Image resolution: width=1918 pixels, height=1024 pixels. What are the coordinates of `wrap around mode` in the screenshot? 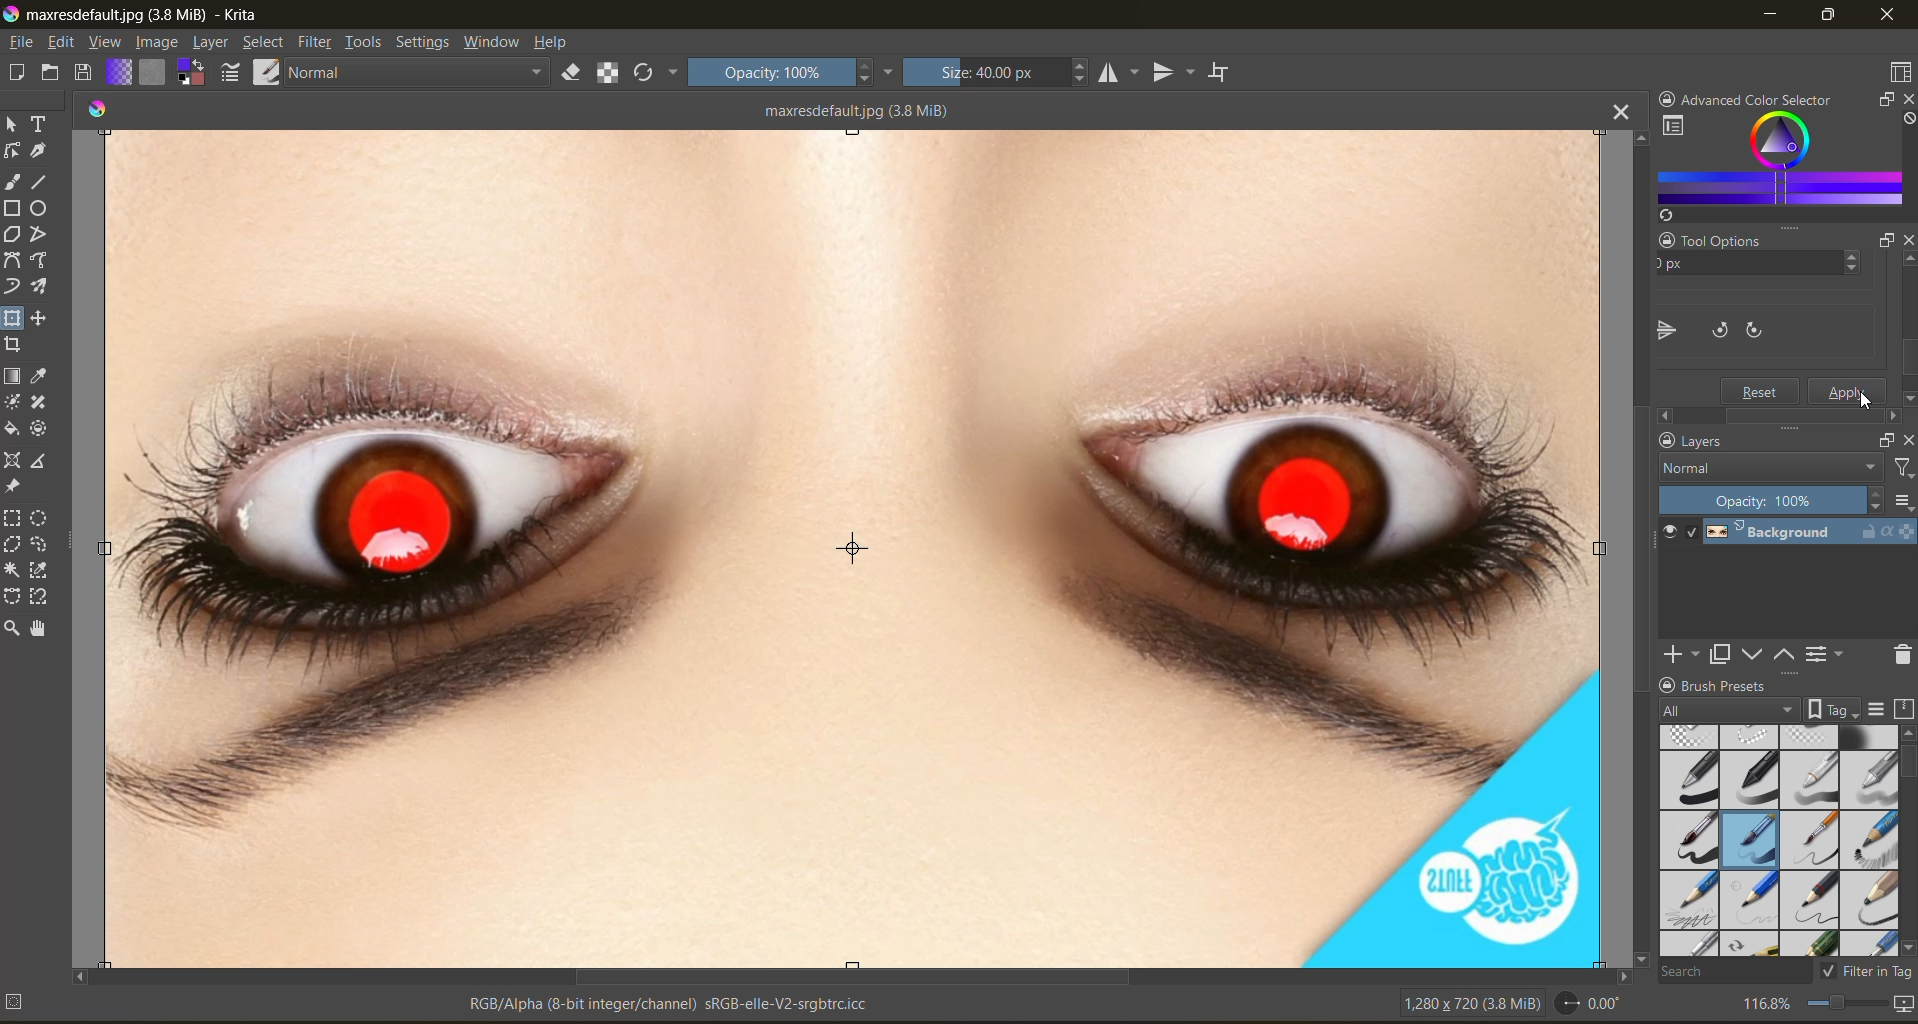 It's located at (1222, 70).